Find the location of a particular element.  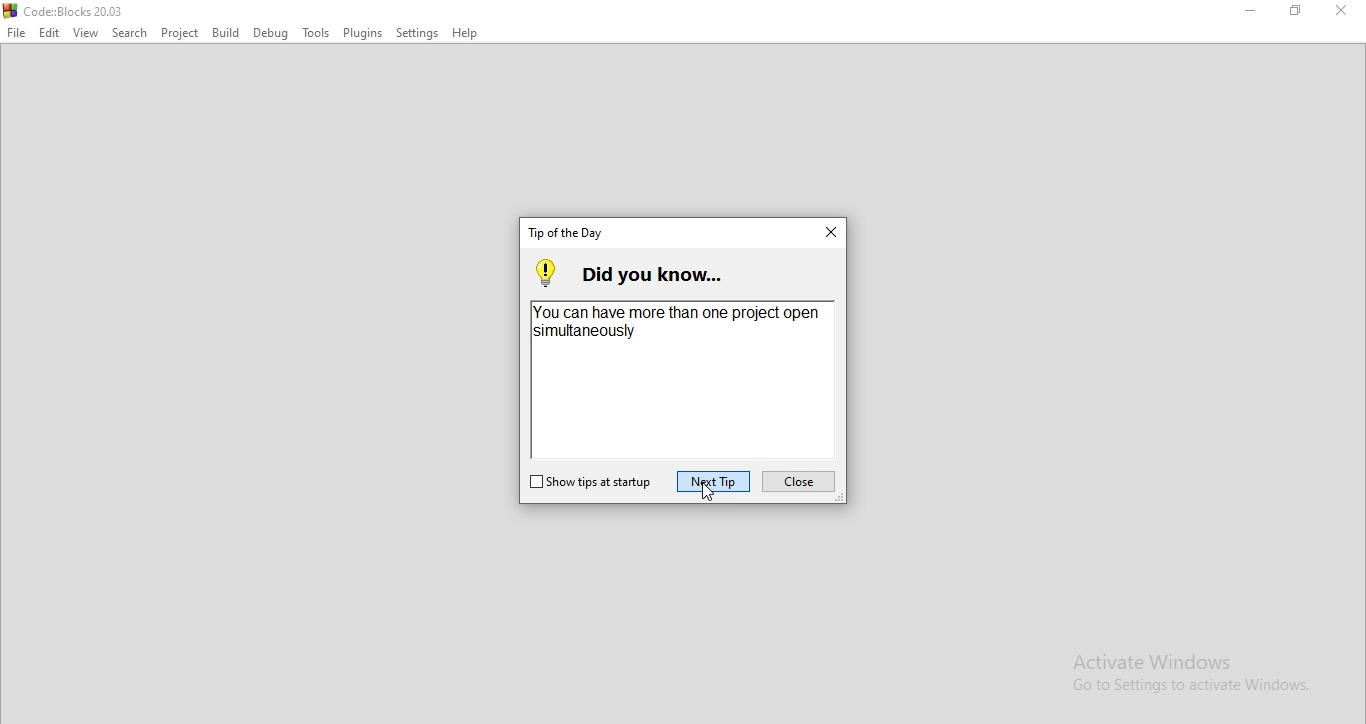

View  is located at coordinates (86, 33).